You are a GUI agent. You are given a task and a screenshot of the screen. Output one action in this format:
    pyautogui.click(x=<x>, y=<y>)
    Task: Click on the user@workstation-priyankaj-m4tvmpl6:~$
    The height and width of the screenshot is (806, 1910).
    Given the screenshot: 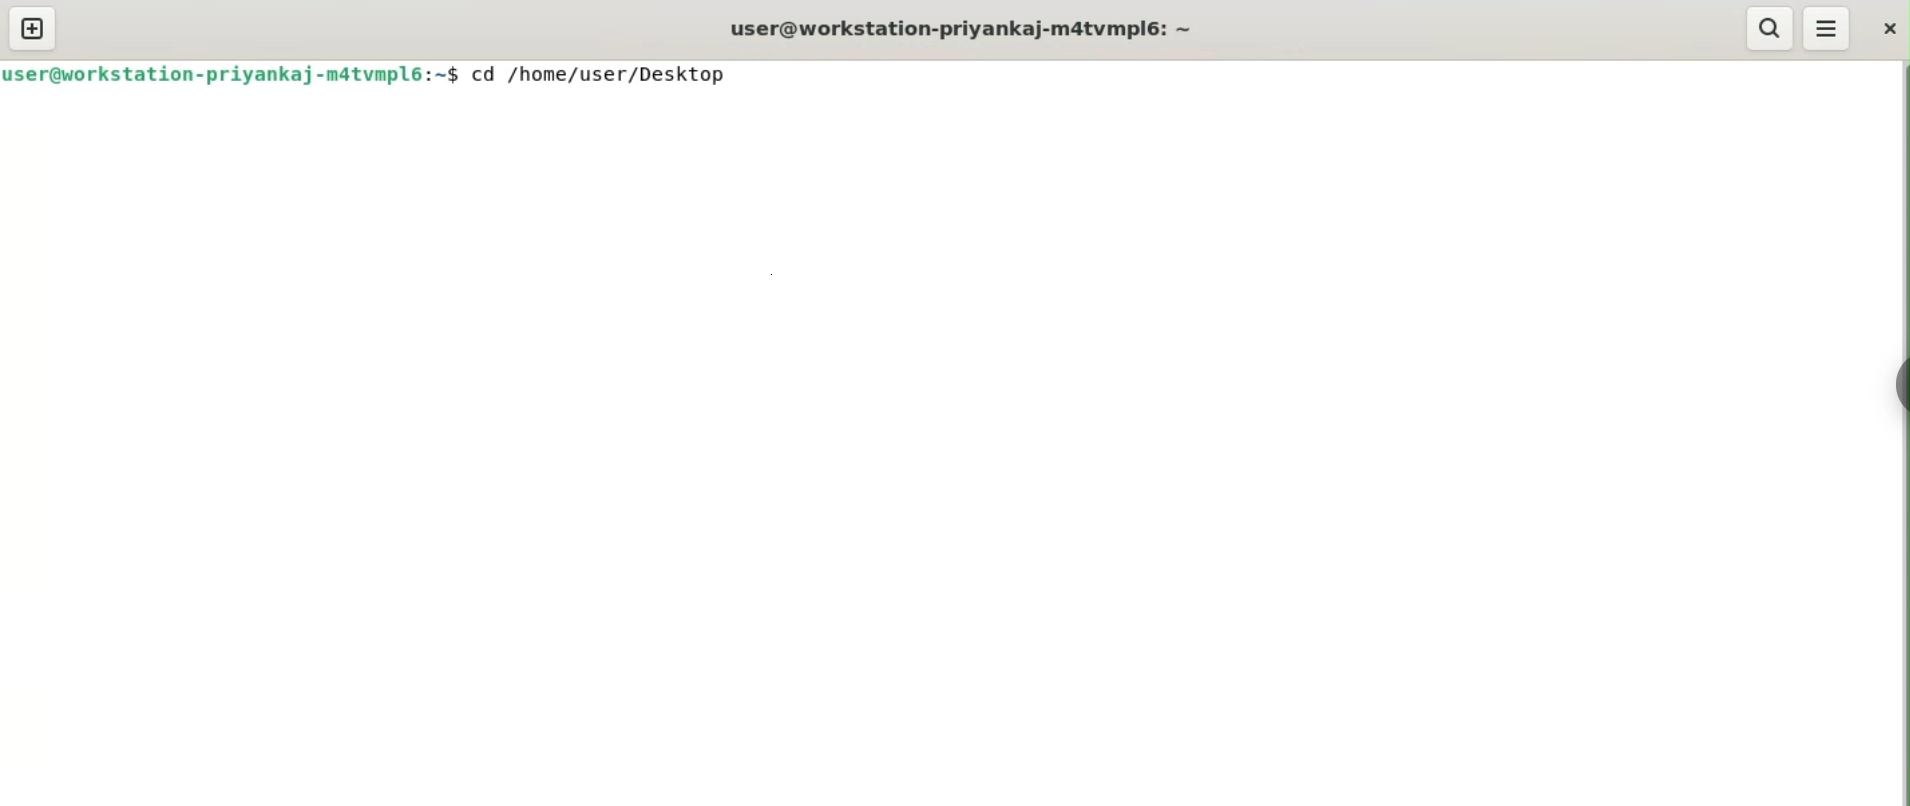 What is the action you would take?
    pyautogui.click(x=230, y=73)
    